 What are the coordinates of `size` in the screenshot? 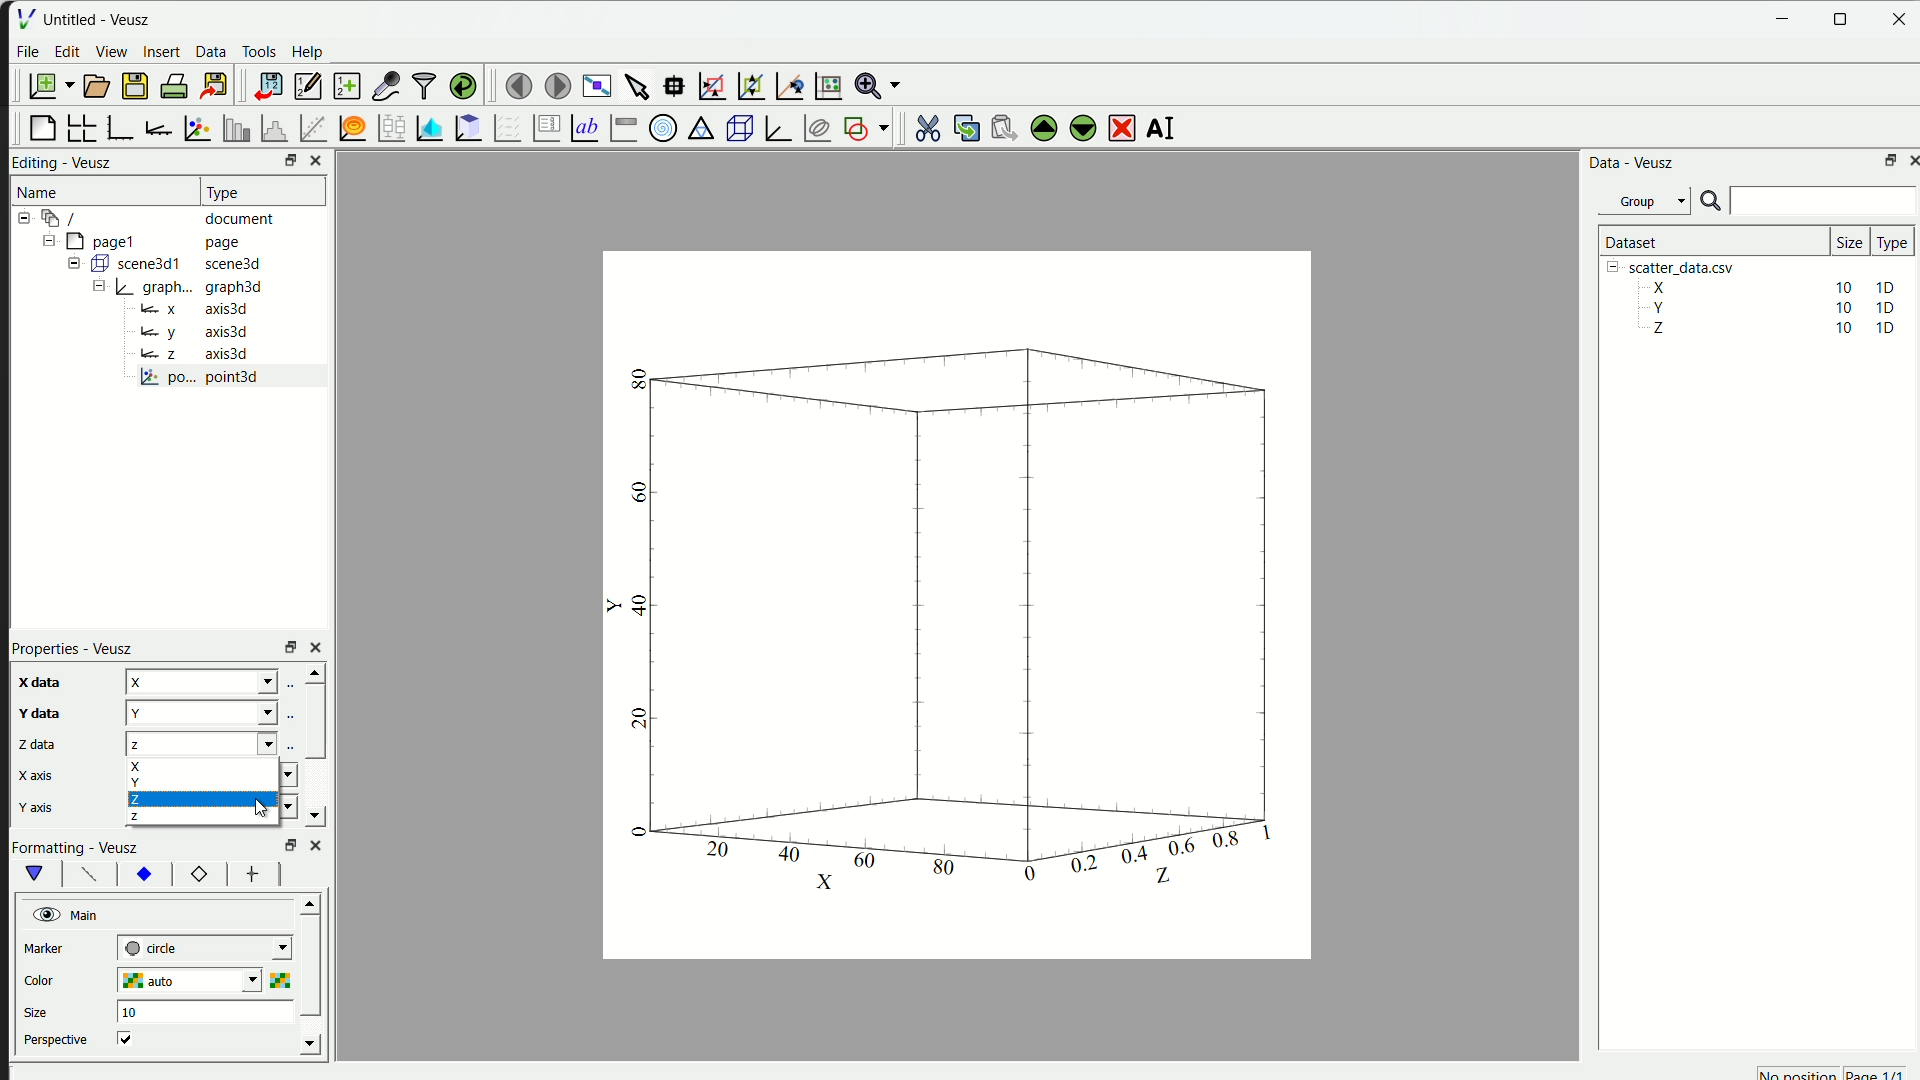 It's located at (41, 1009).